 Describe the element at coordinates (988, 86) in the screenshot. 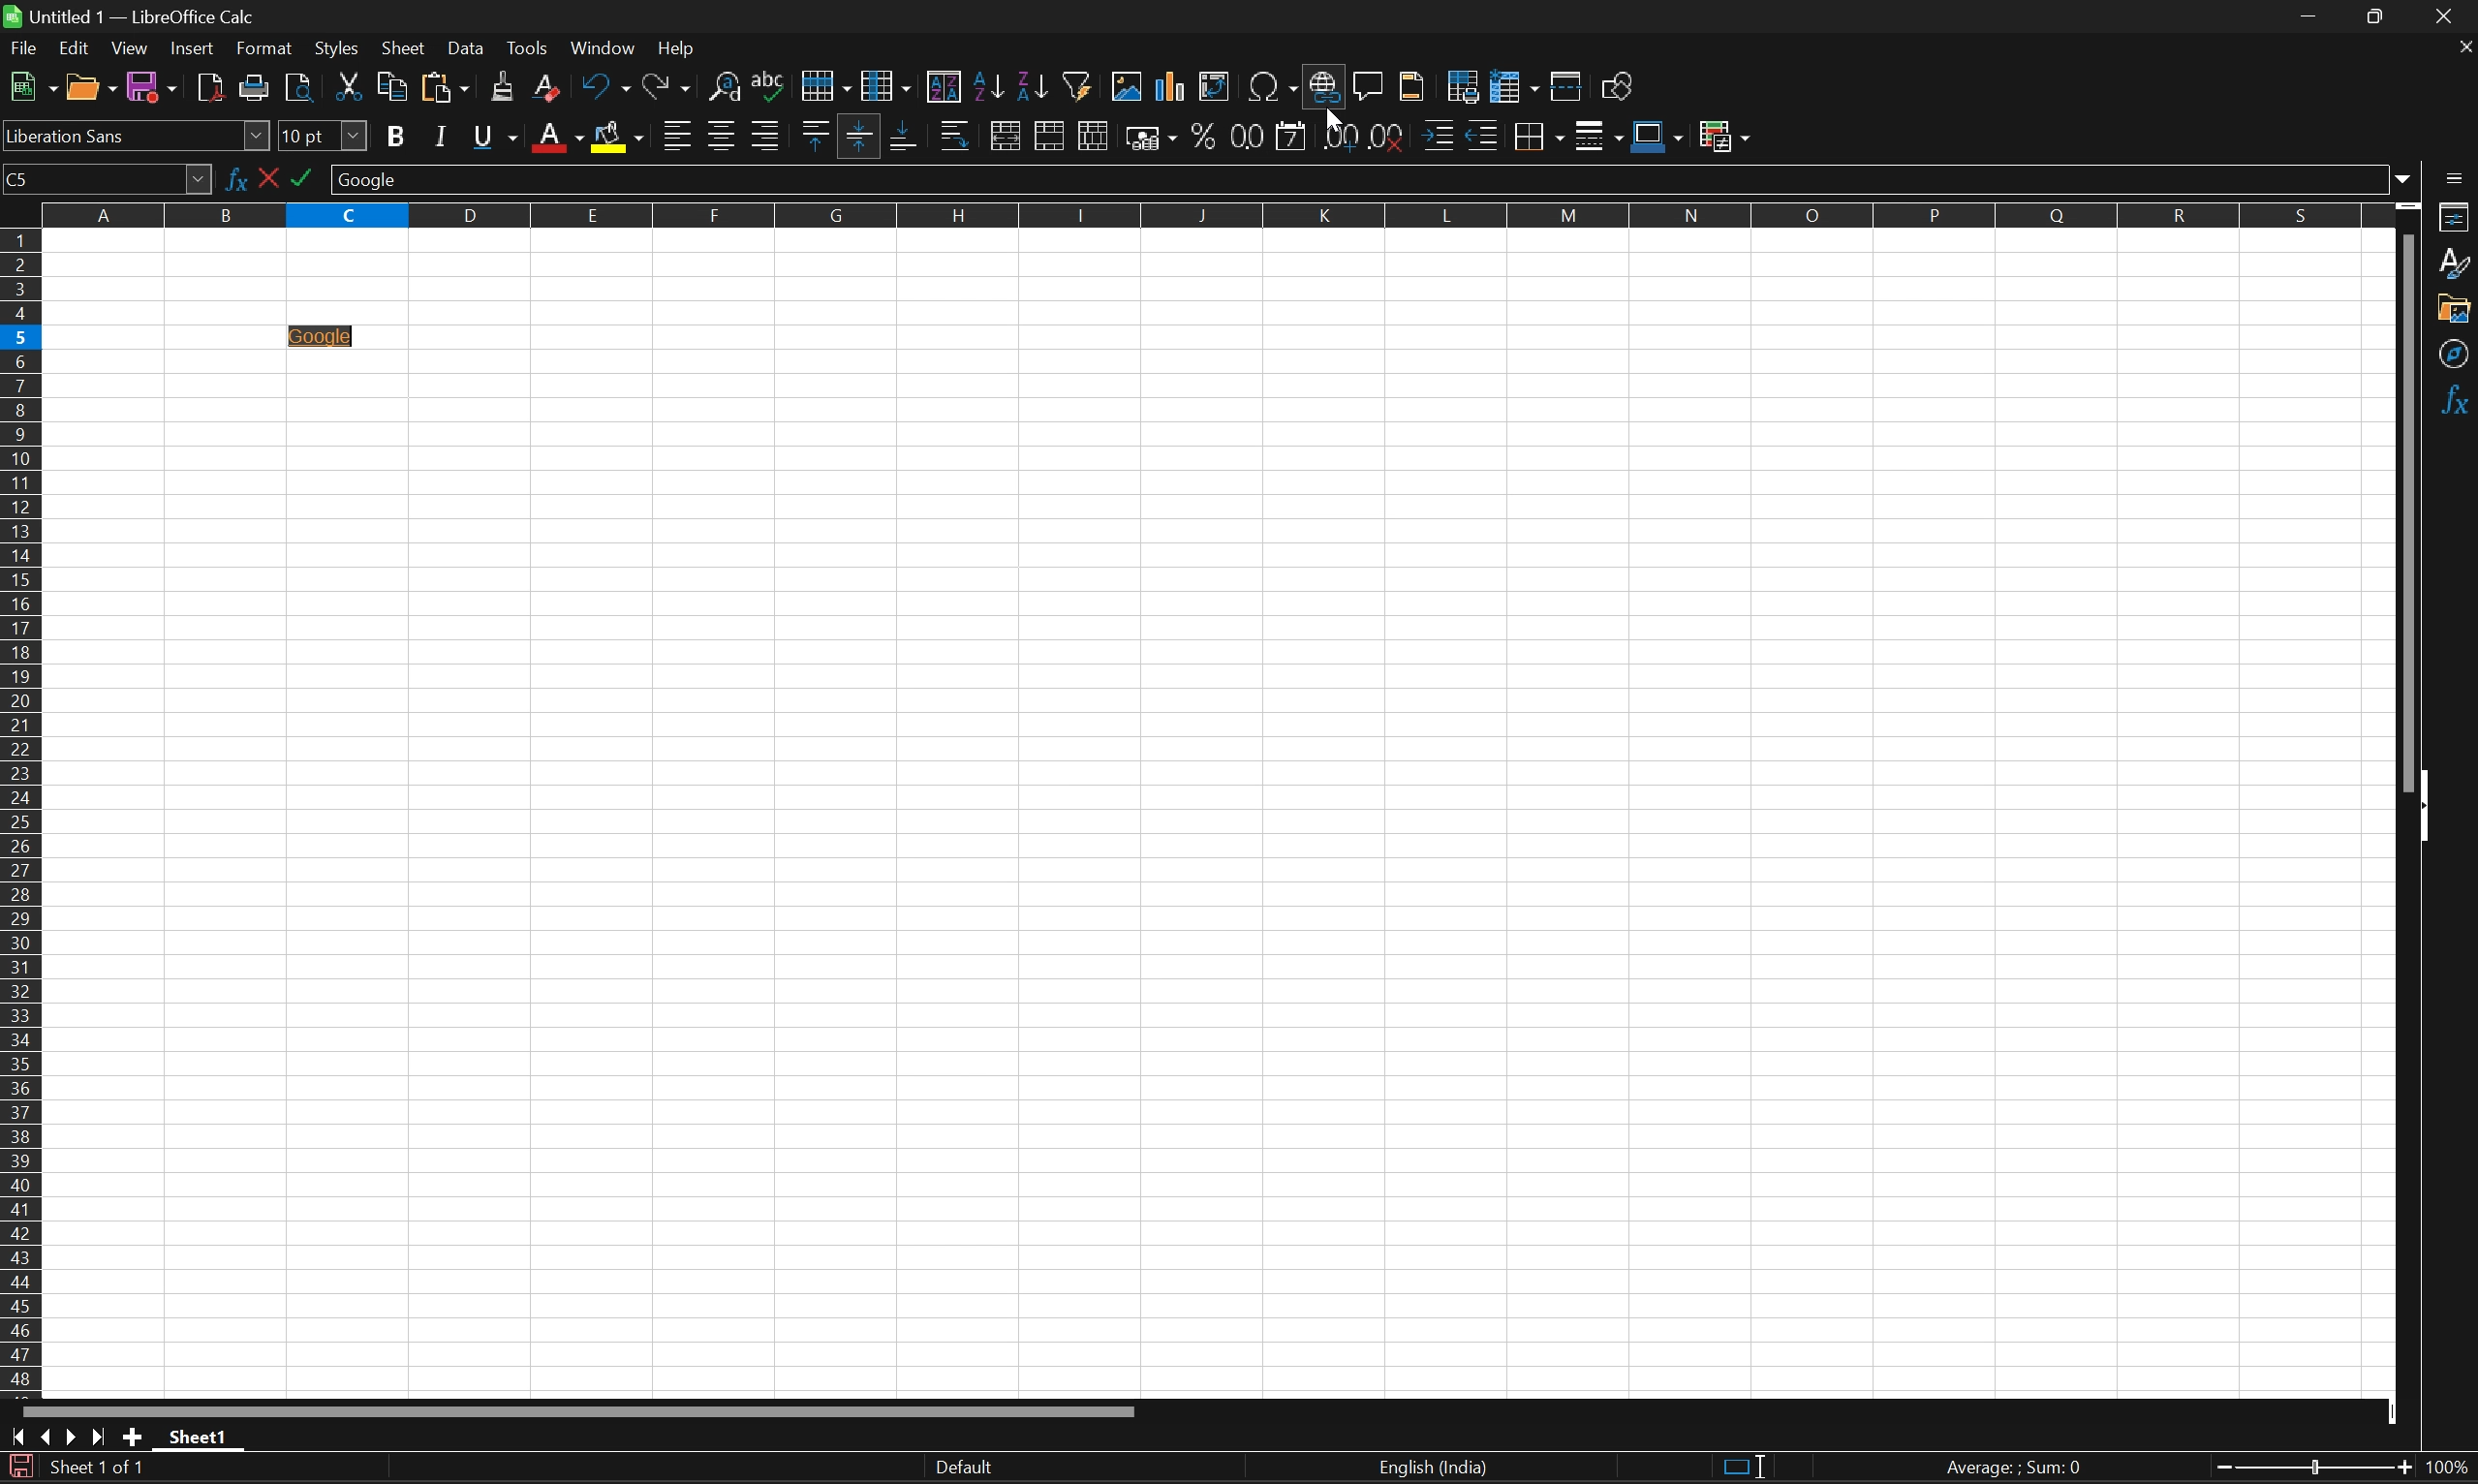

I see `Sort ascending` at that location.